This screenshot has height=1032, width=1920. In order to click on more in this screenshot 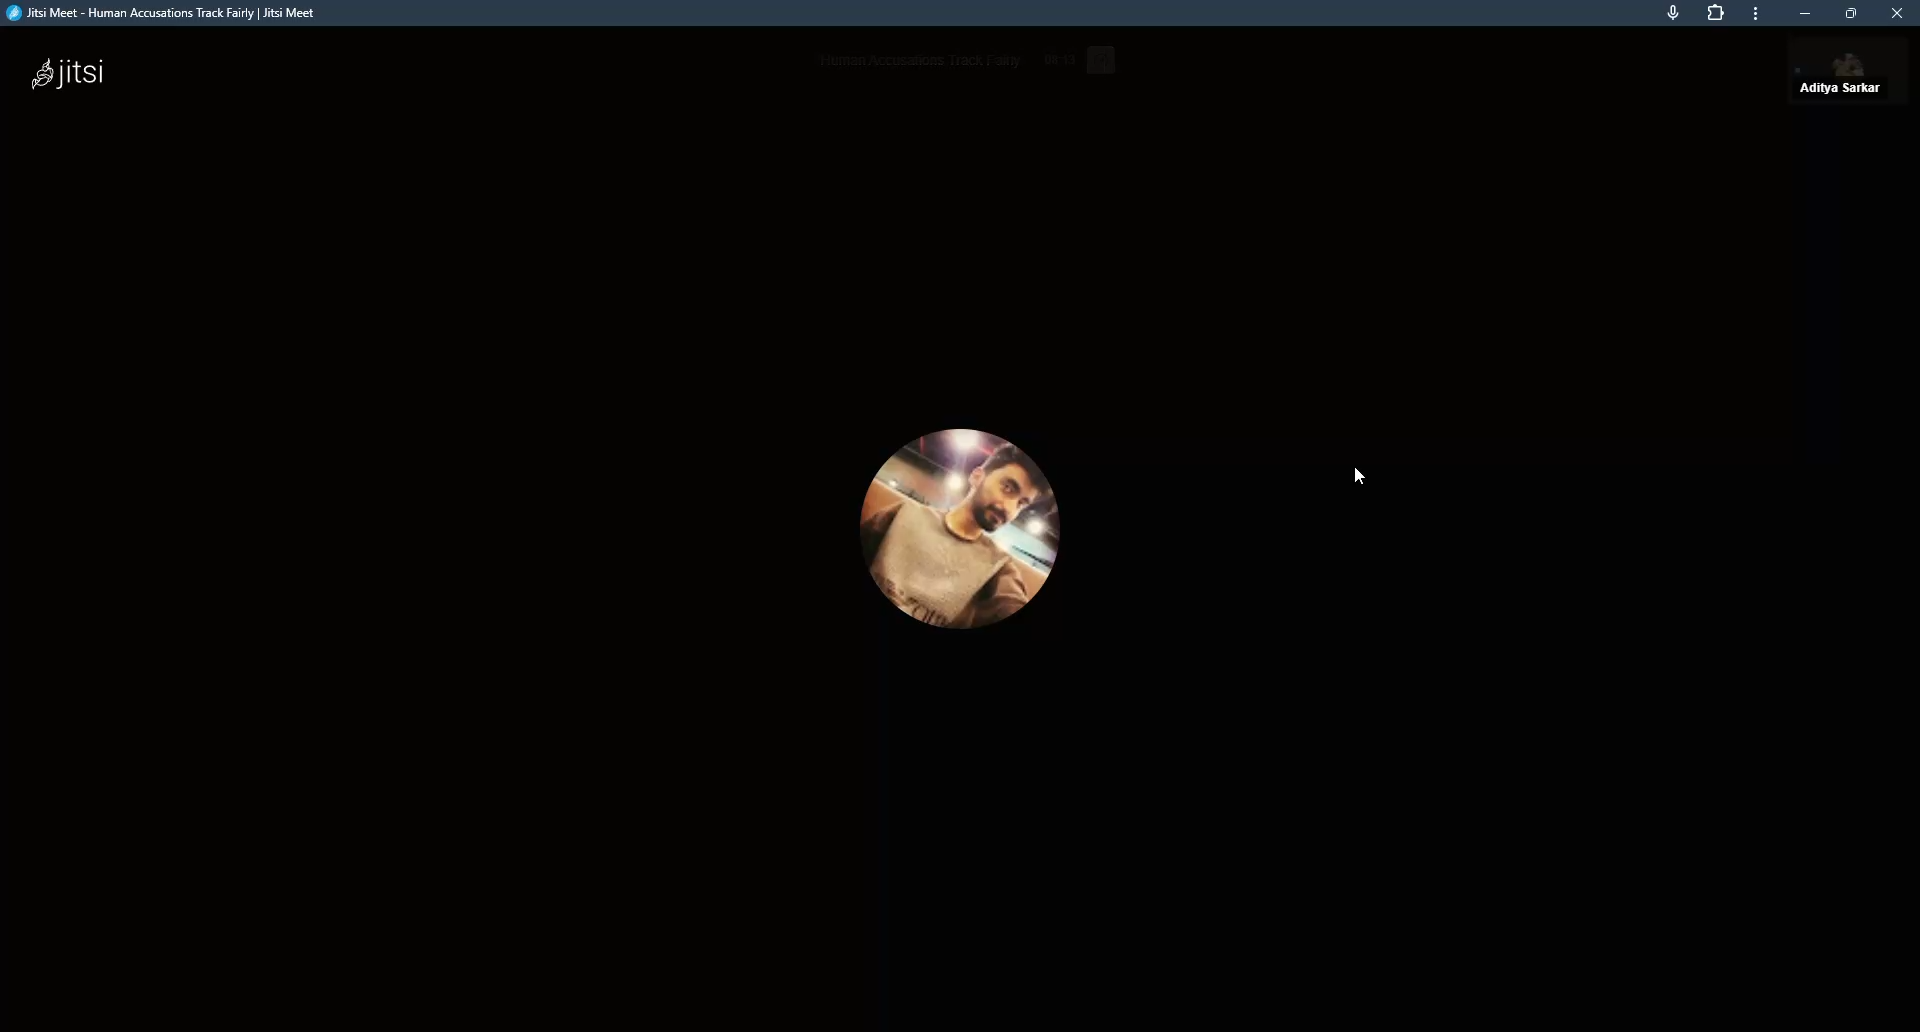, I will do `click(1754, 14)`.